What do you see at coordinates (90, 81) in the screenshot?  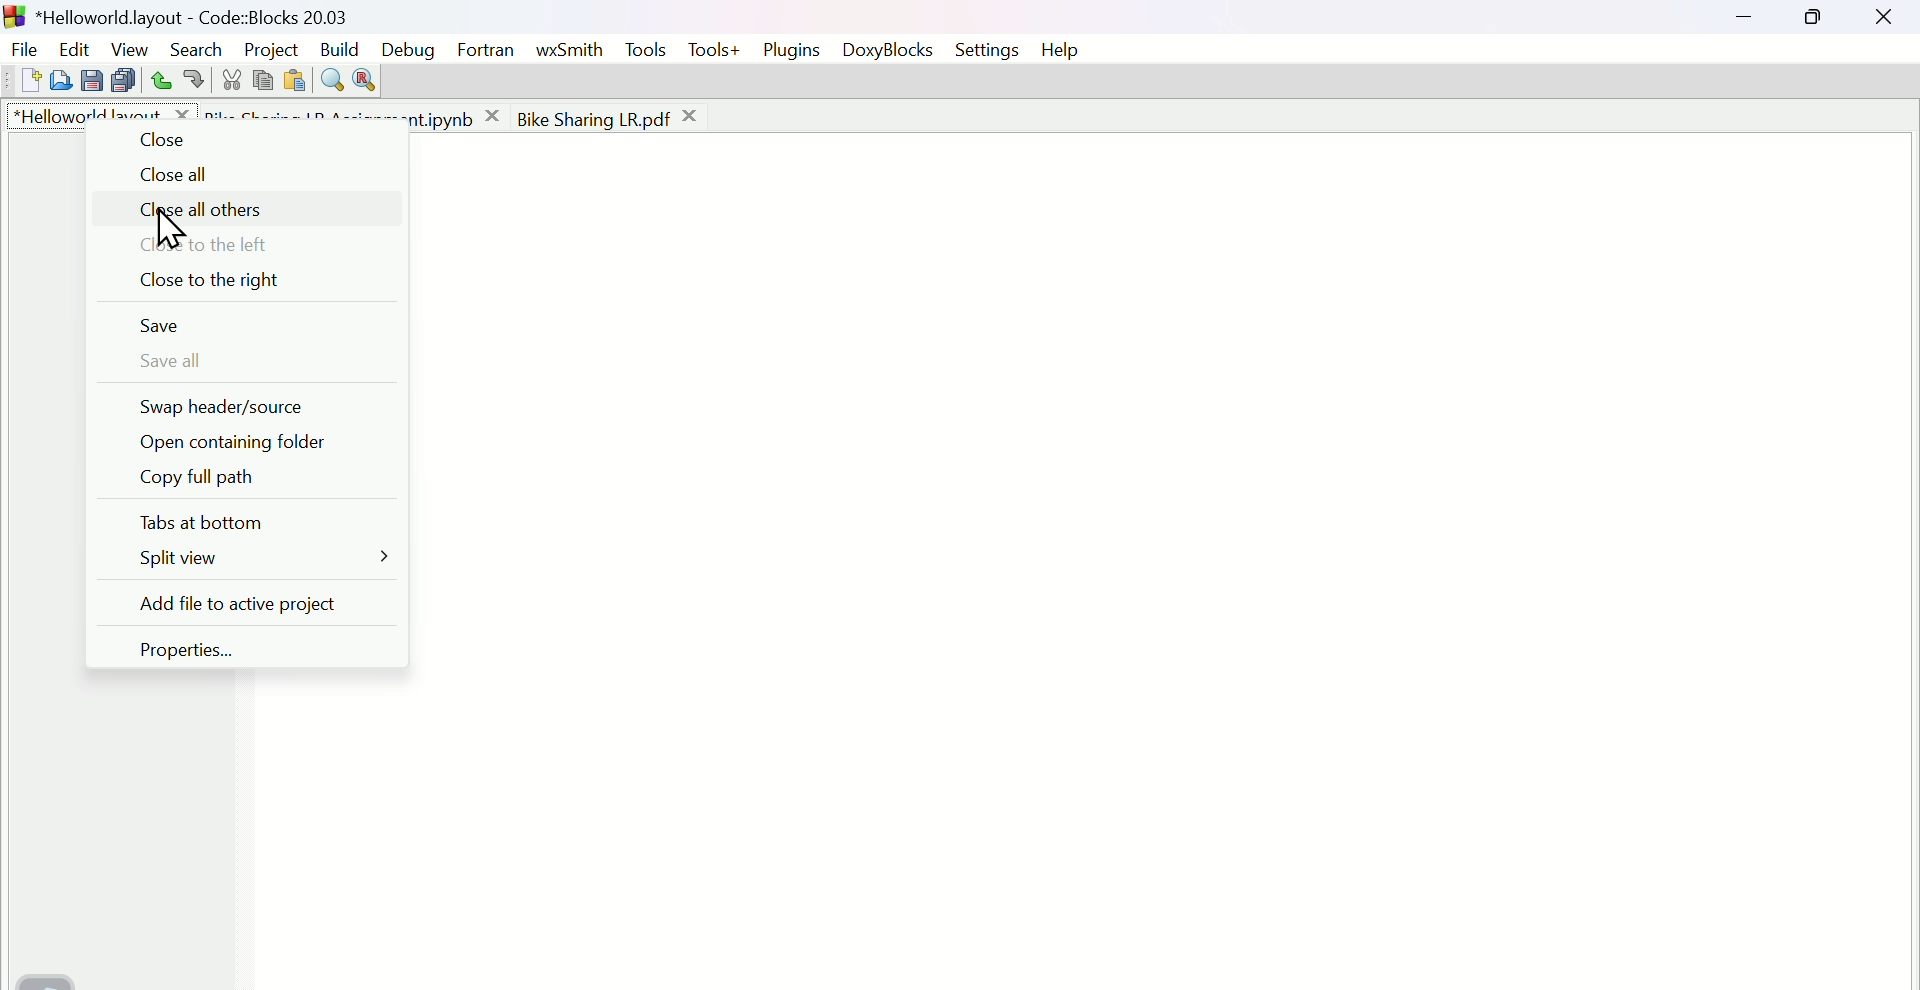 I see `Save as` at bounding box center [90, 81].